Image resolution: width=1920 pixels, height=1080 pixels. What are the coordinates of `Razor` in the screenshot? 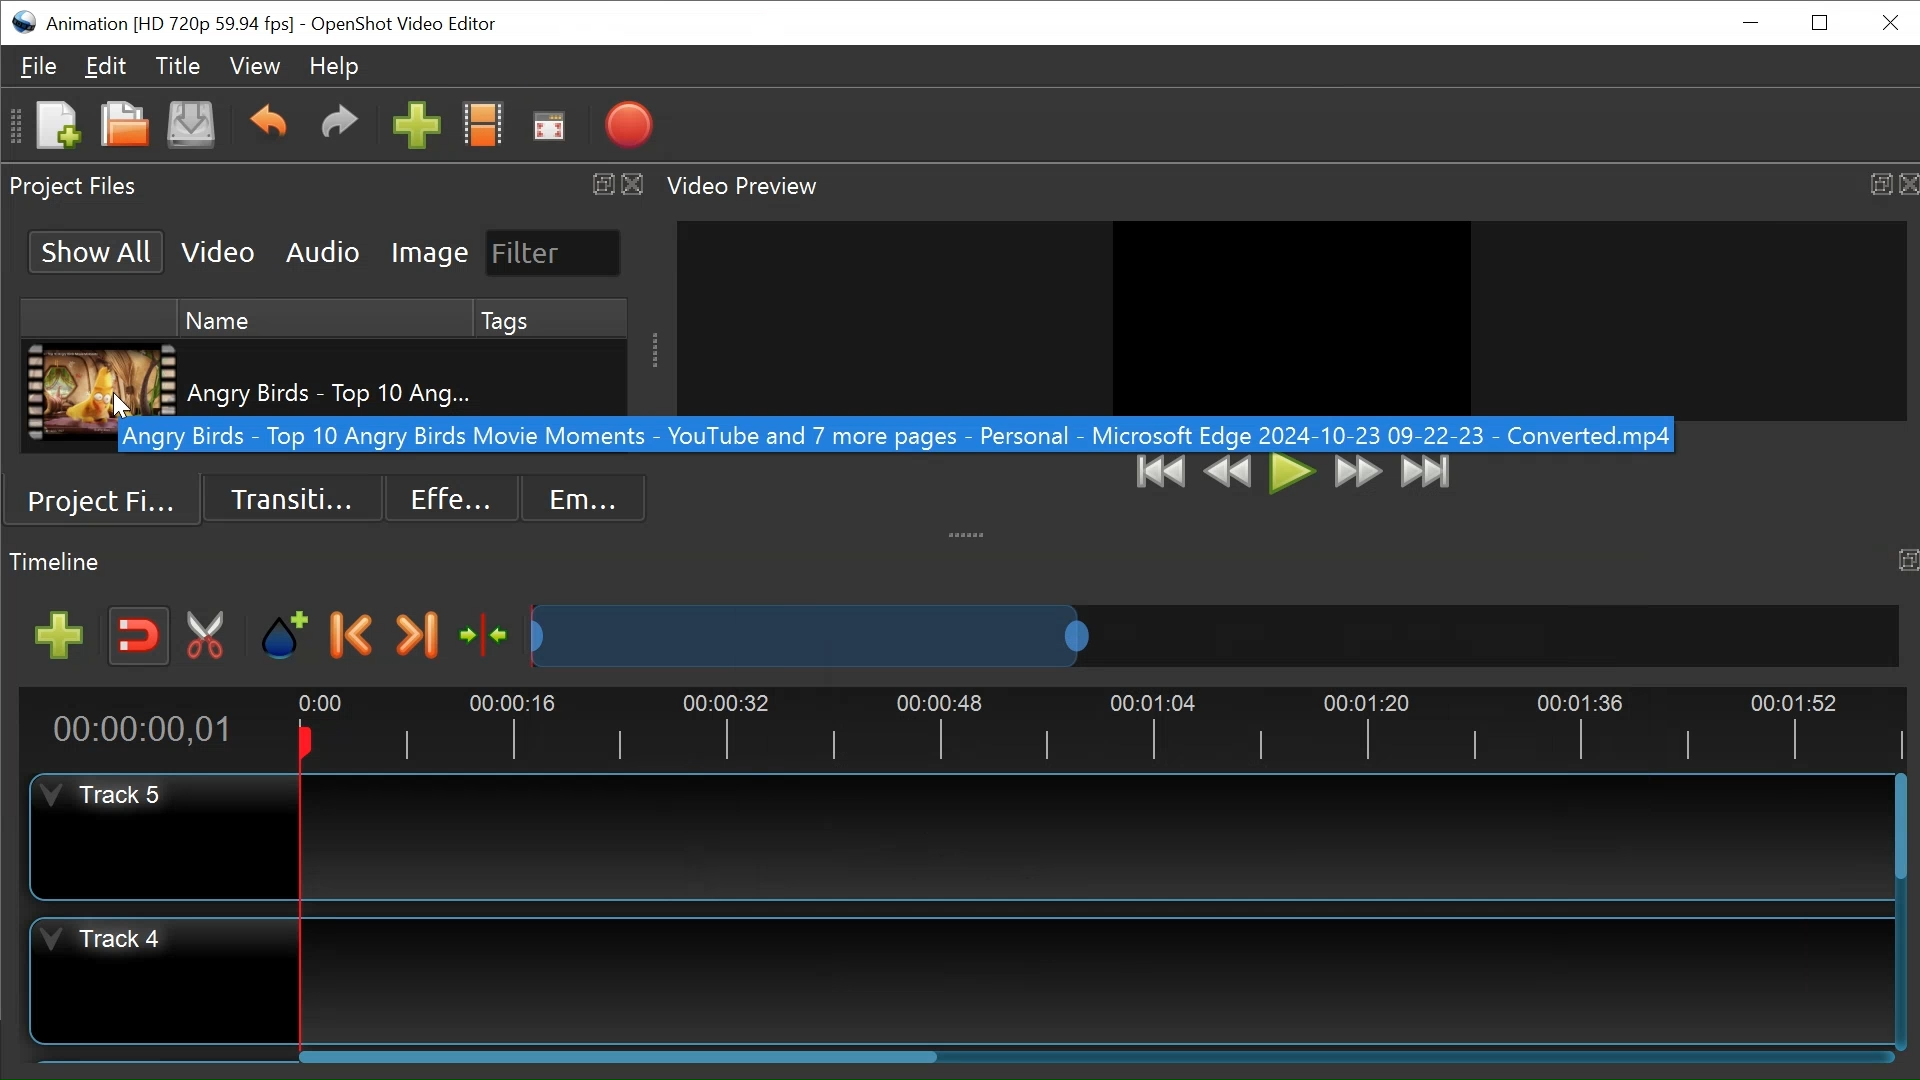 It's located at (207, 637).